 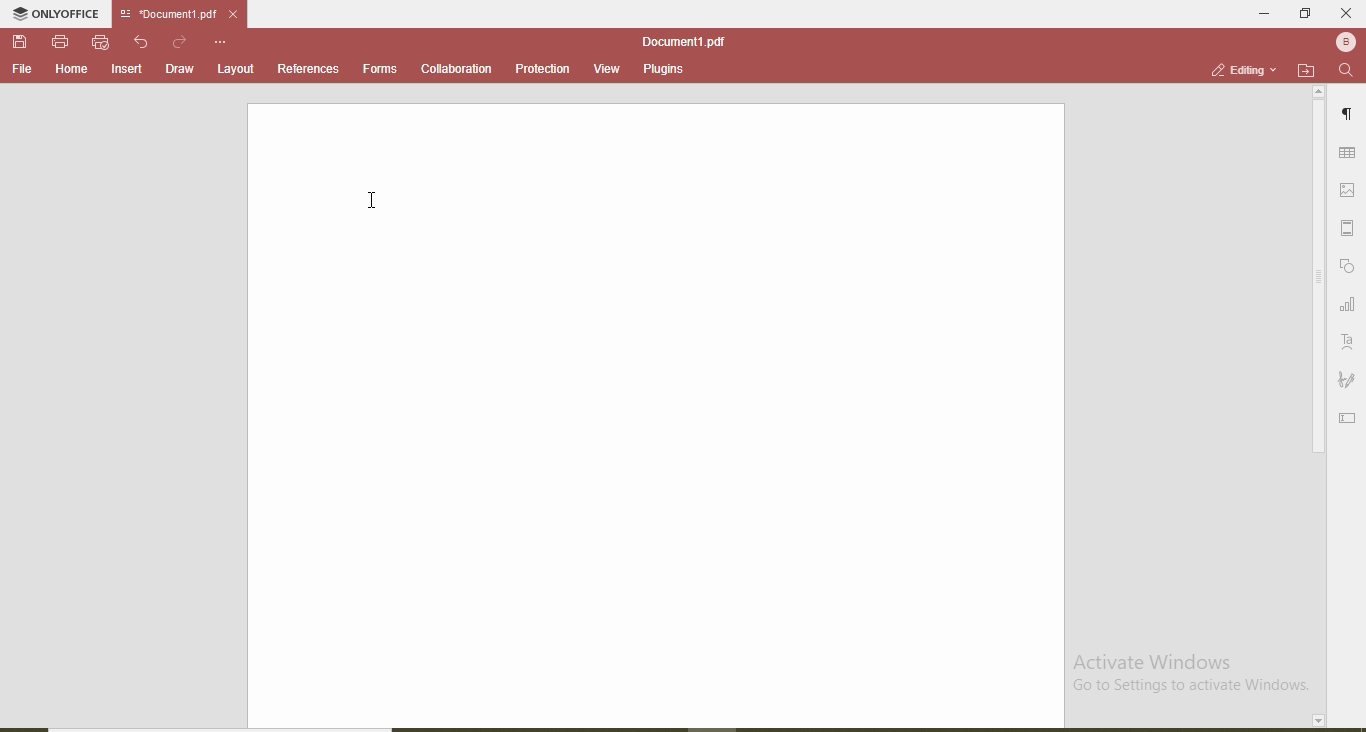 I want to click on graph, so click(x=1347, y=306).